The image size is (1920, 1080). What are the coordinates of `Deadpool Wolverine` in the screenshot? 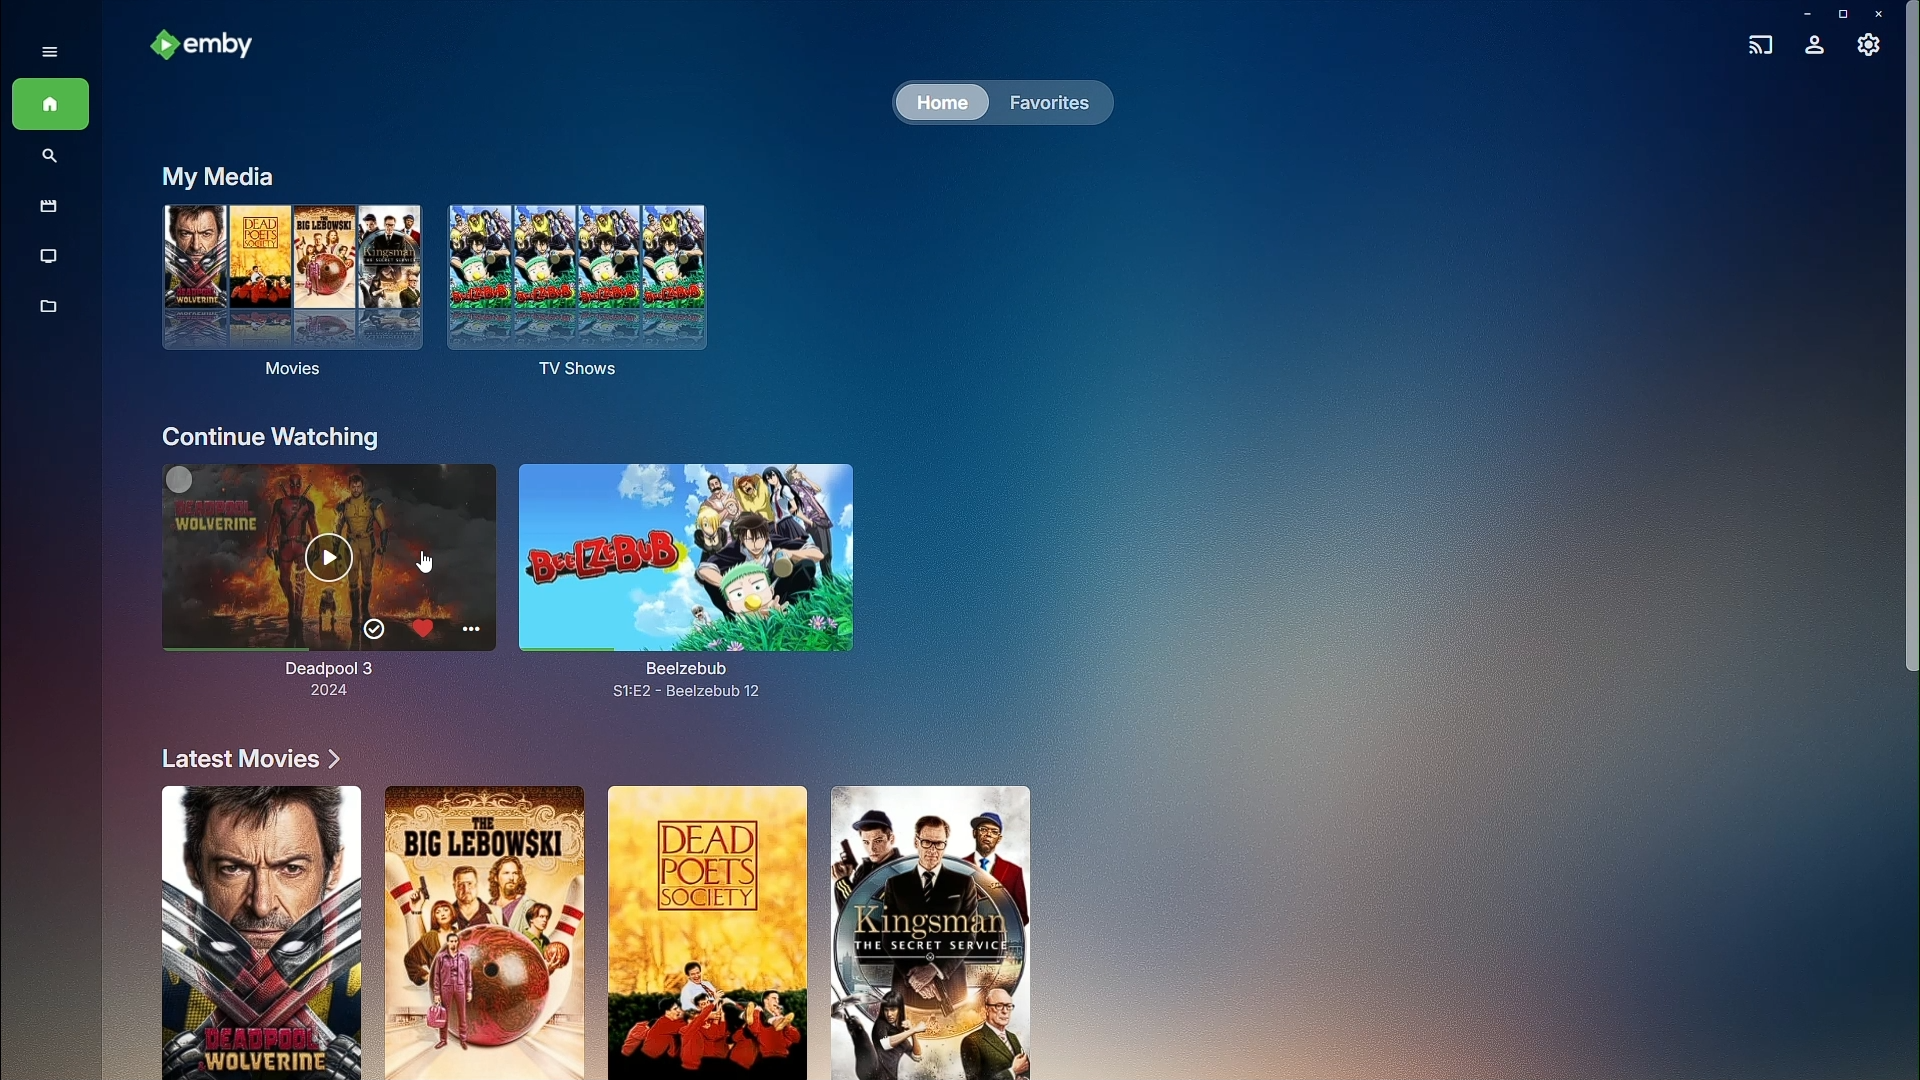 It's located at (258, 931).